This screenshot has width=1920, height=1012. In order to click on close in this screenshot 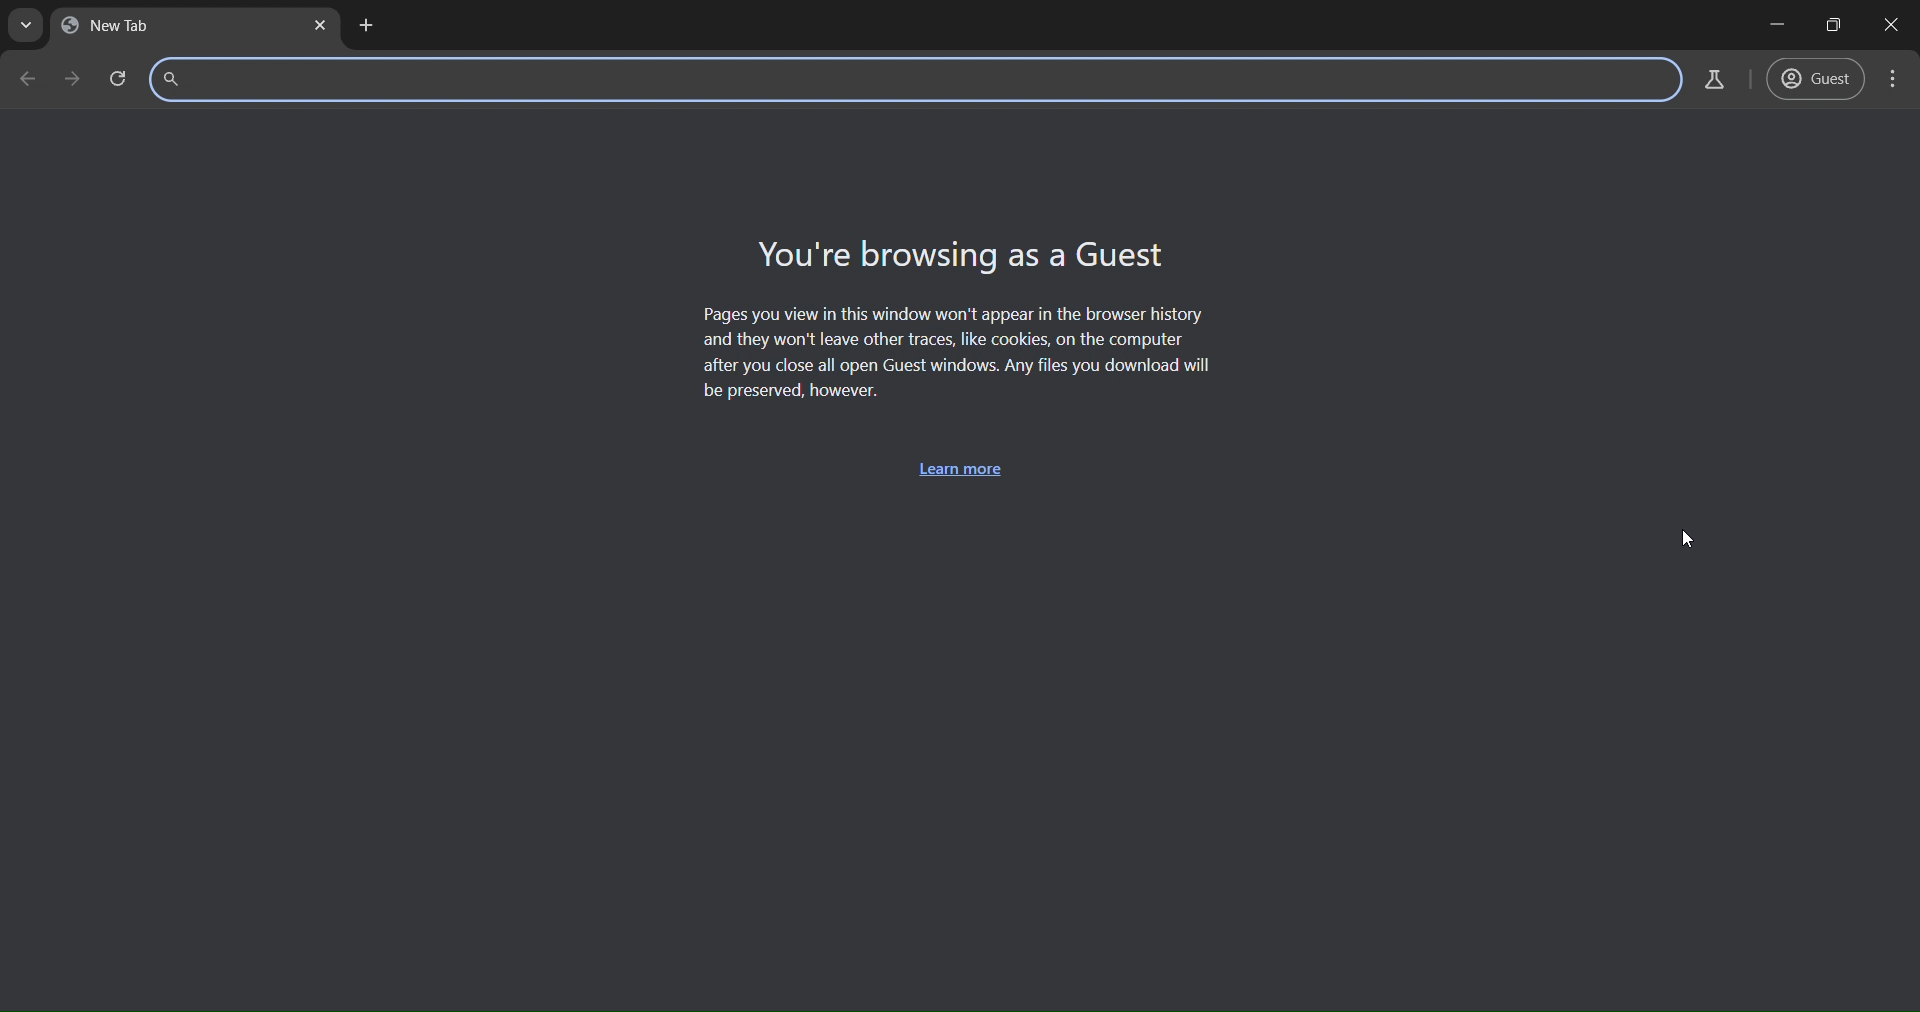, I will do `click(1897, 25)`.